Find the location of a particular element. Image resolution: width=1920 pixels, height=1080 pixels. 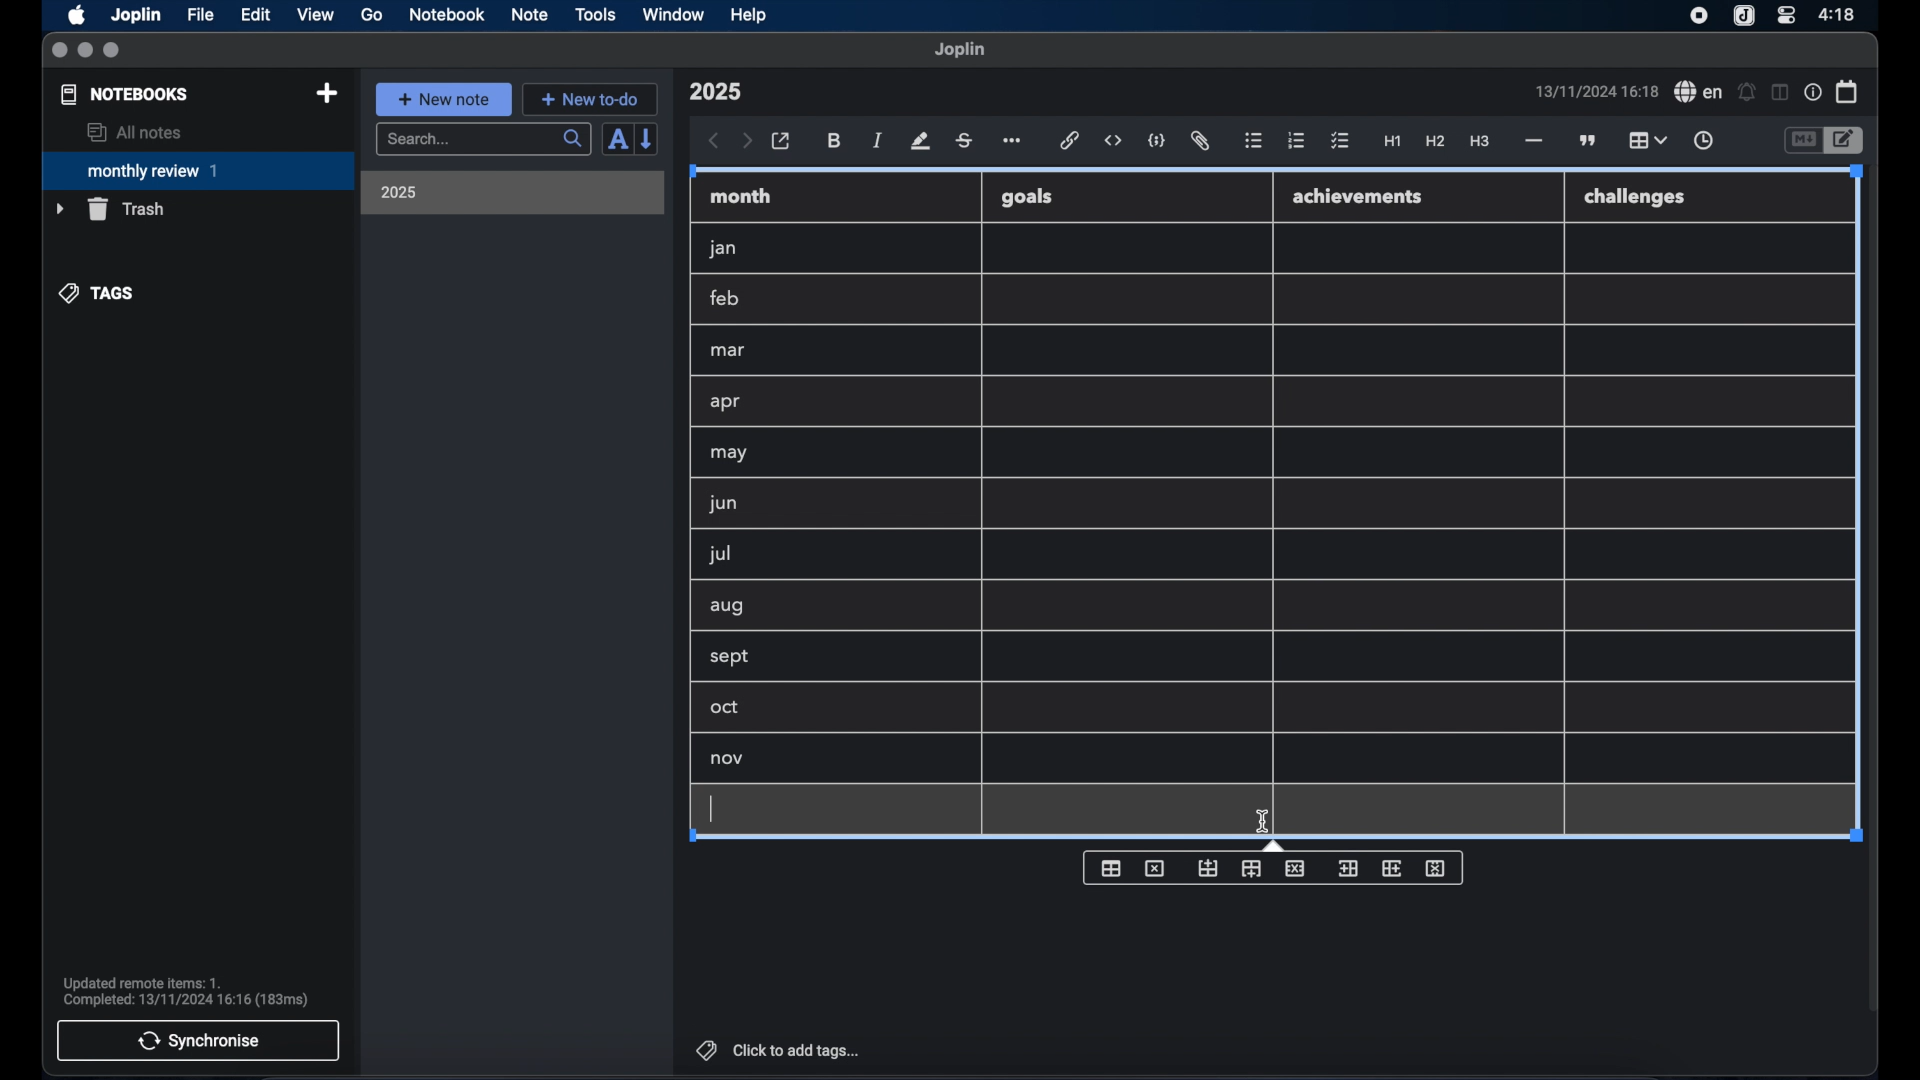

delete table is located at coordinates (1155, 867).